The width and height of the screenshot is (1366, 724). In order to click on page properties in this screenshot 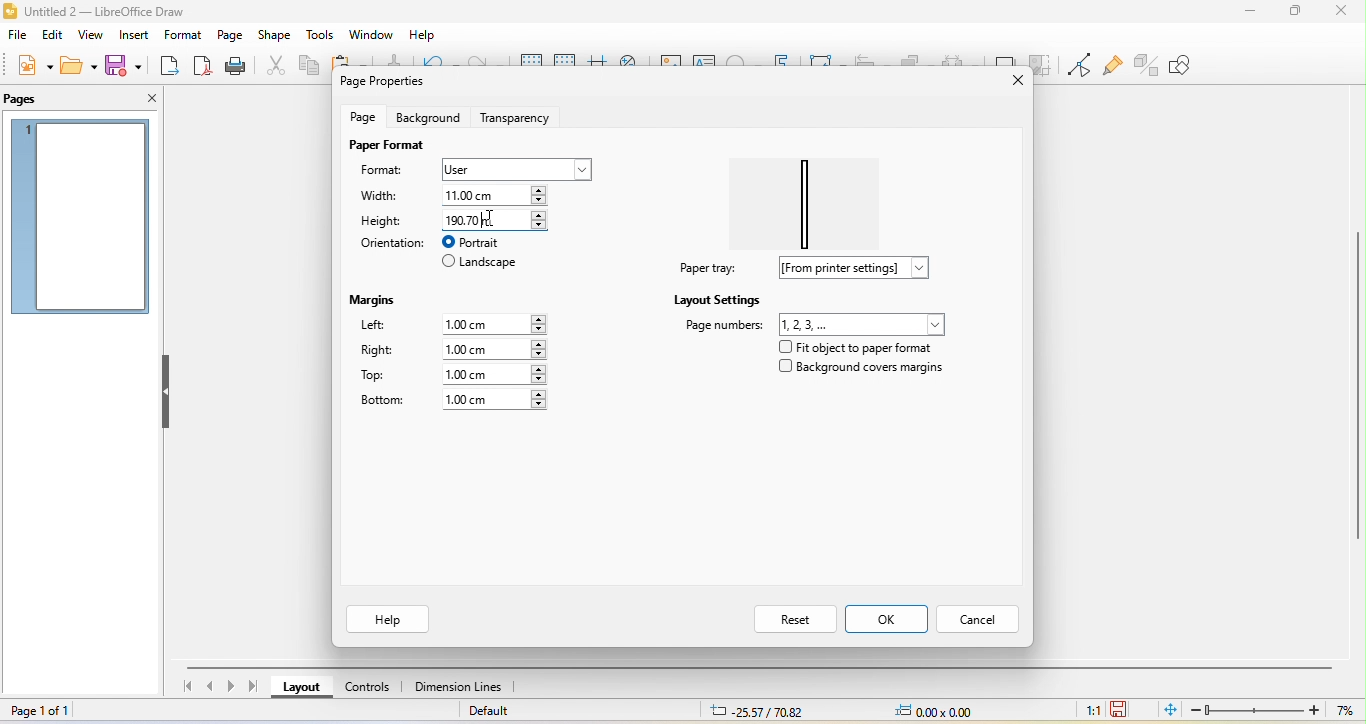, I will do `click(388, 83)`.